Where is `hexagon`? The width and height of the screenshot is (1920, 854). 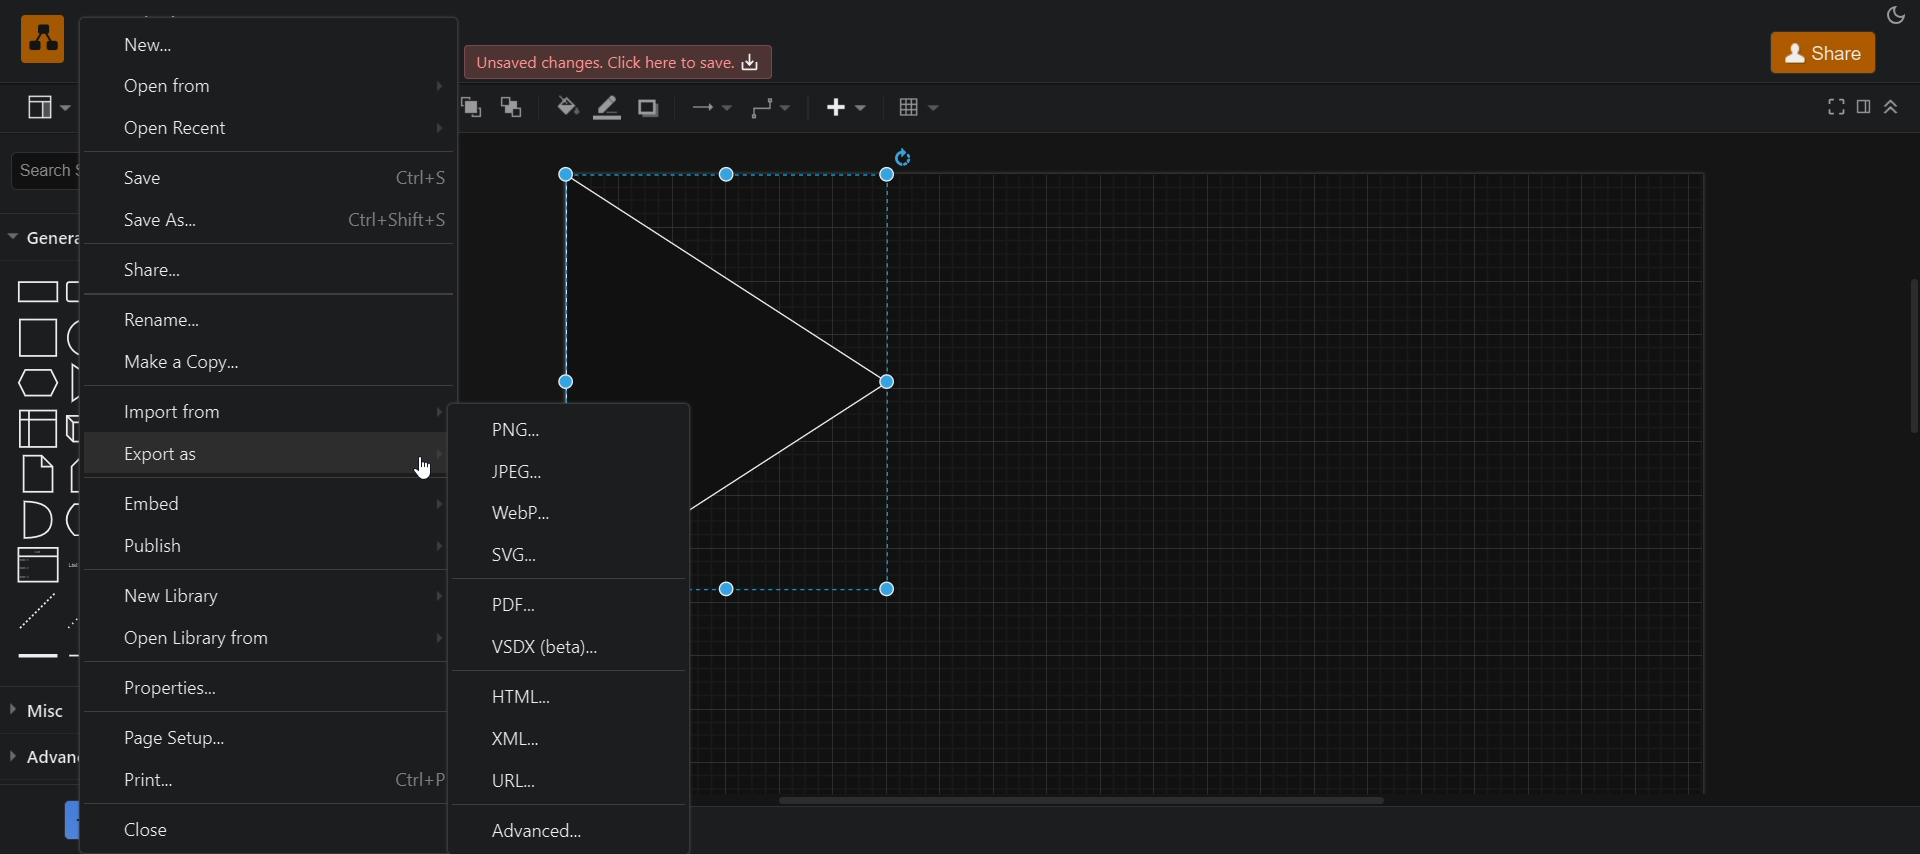
hexagon is located at coordinates (36, 383).